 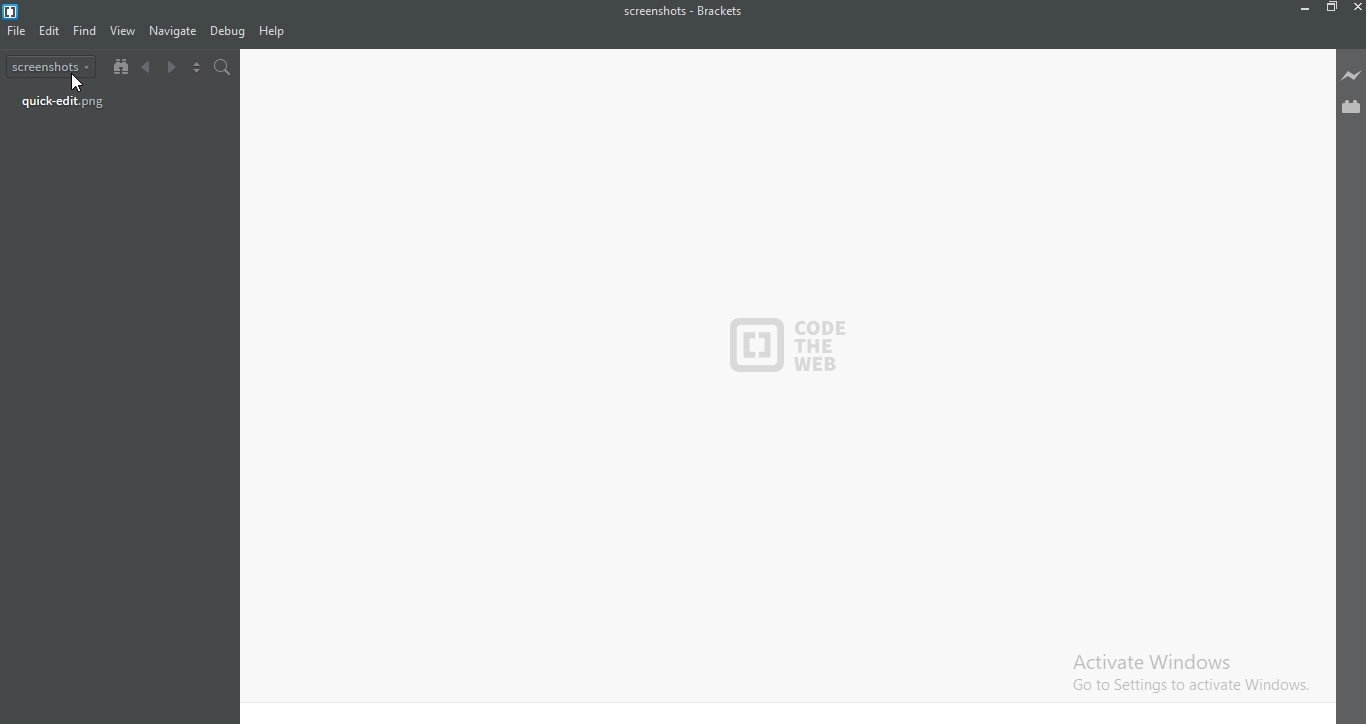 What do you see at coordinates (223, 67) in the screenshot?
I see `search` at bounding box center [223, 67].